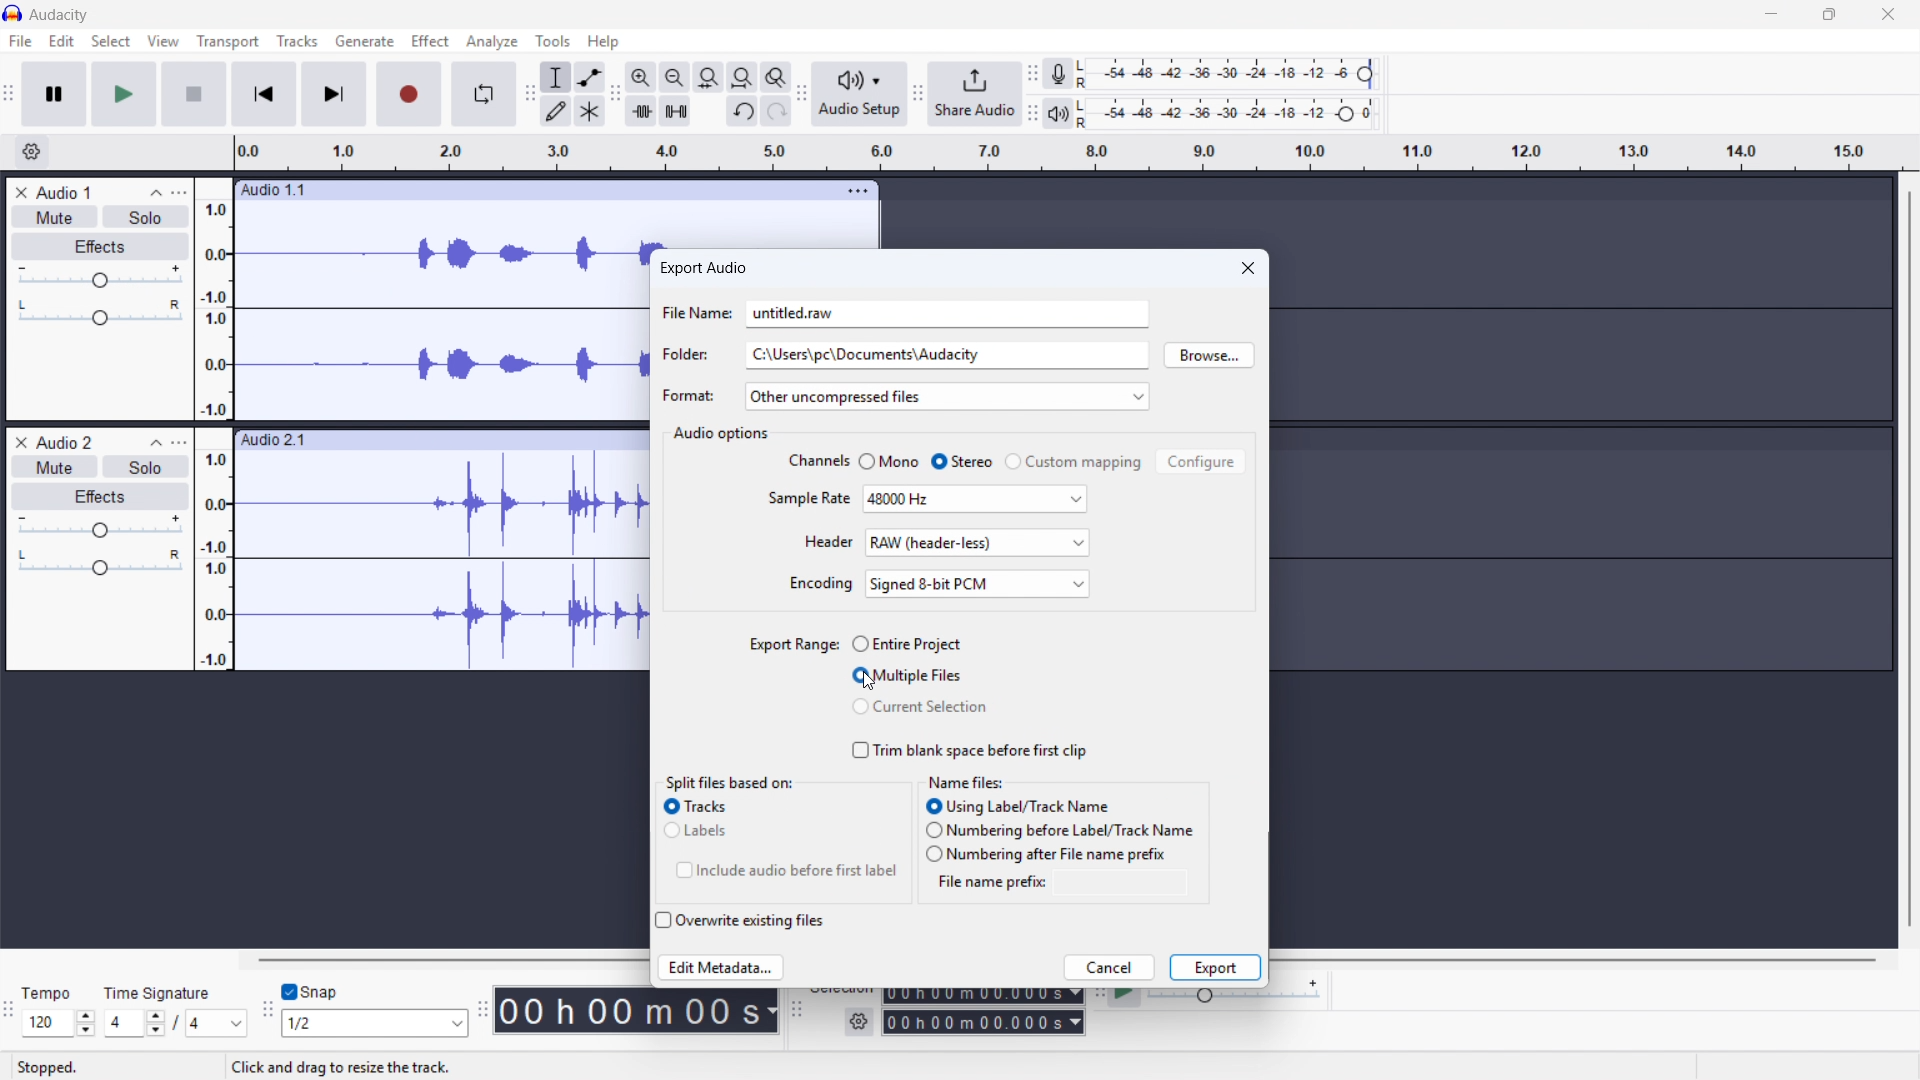 The height and width of the screenshot is (1080, 1920). I want to click on file , so click(21, 42).